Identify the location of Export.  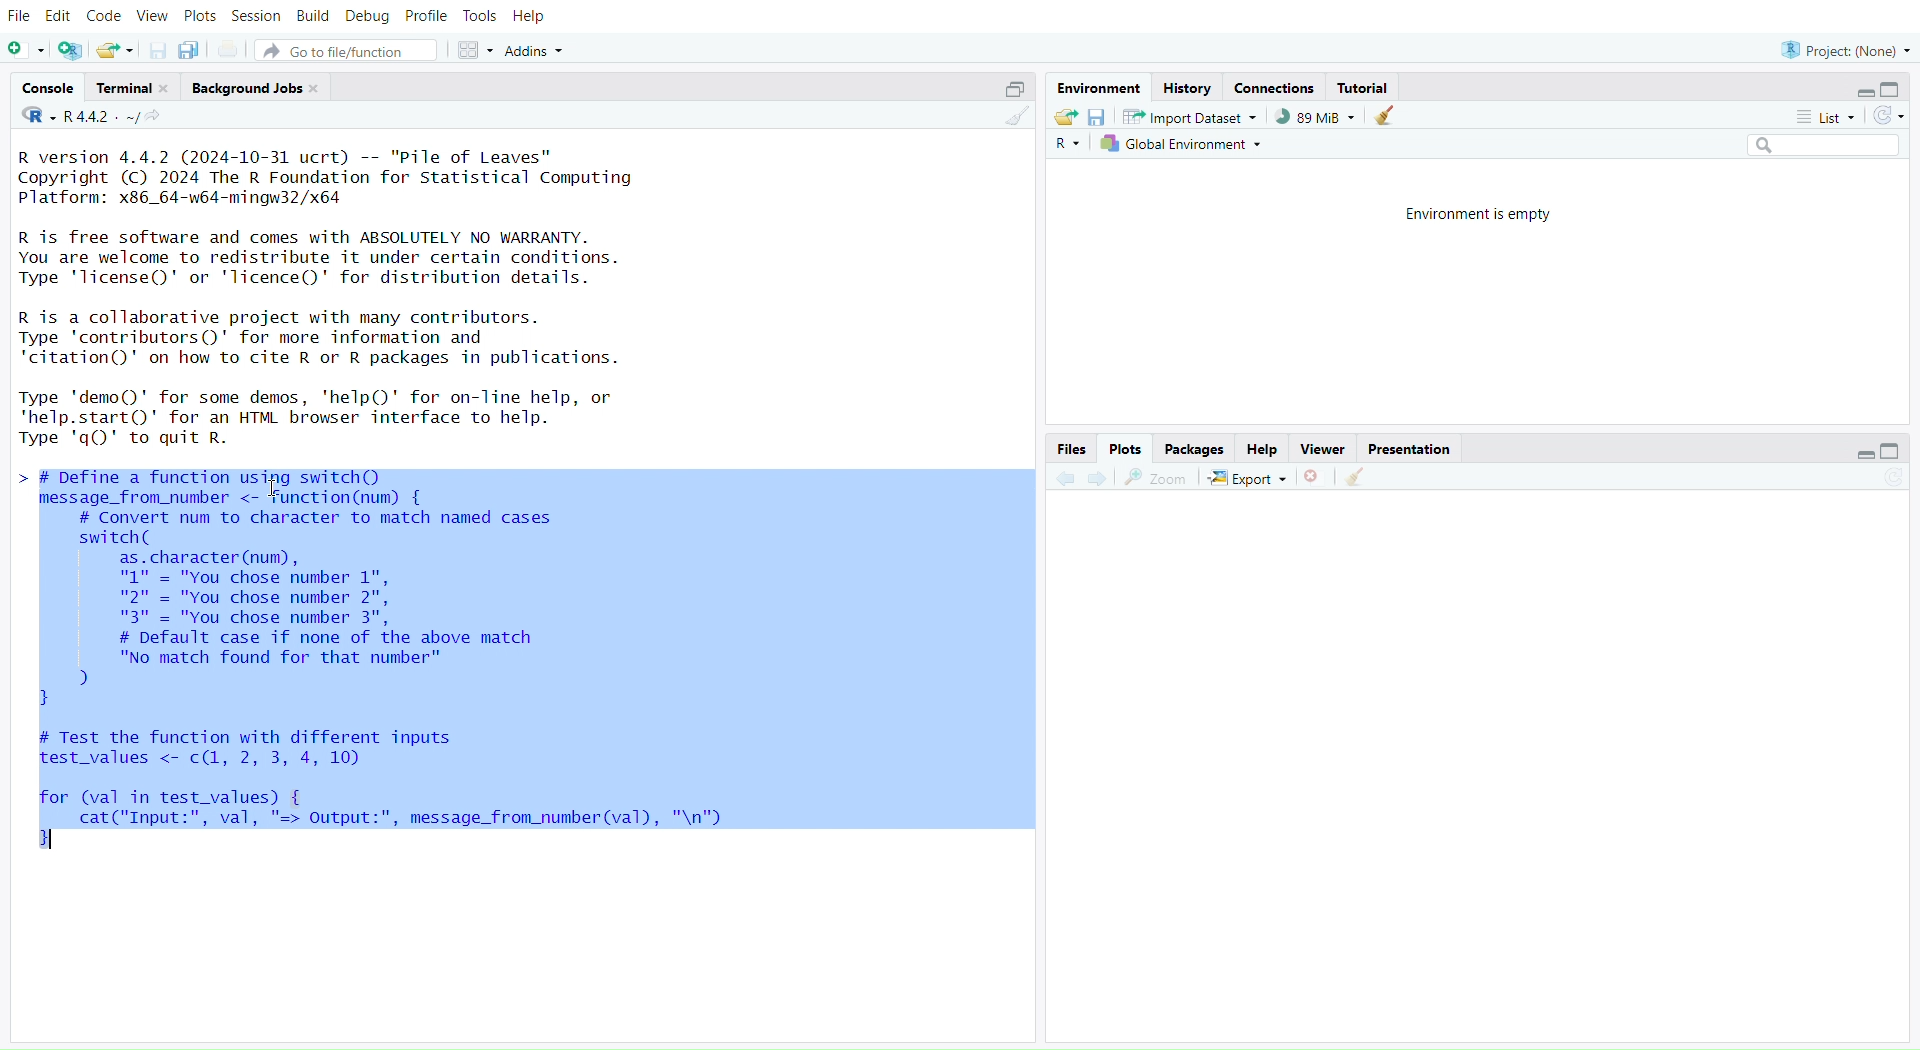
(1248, 477).